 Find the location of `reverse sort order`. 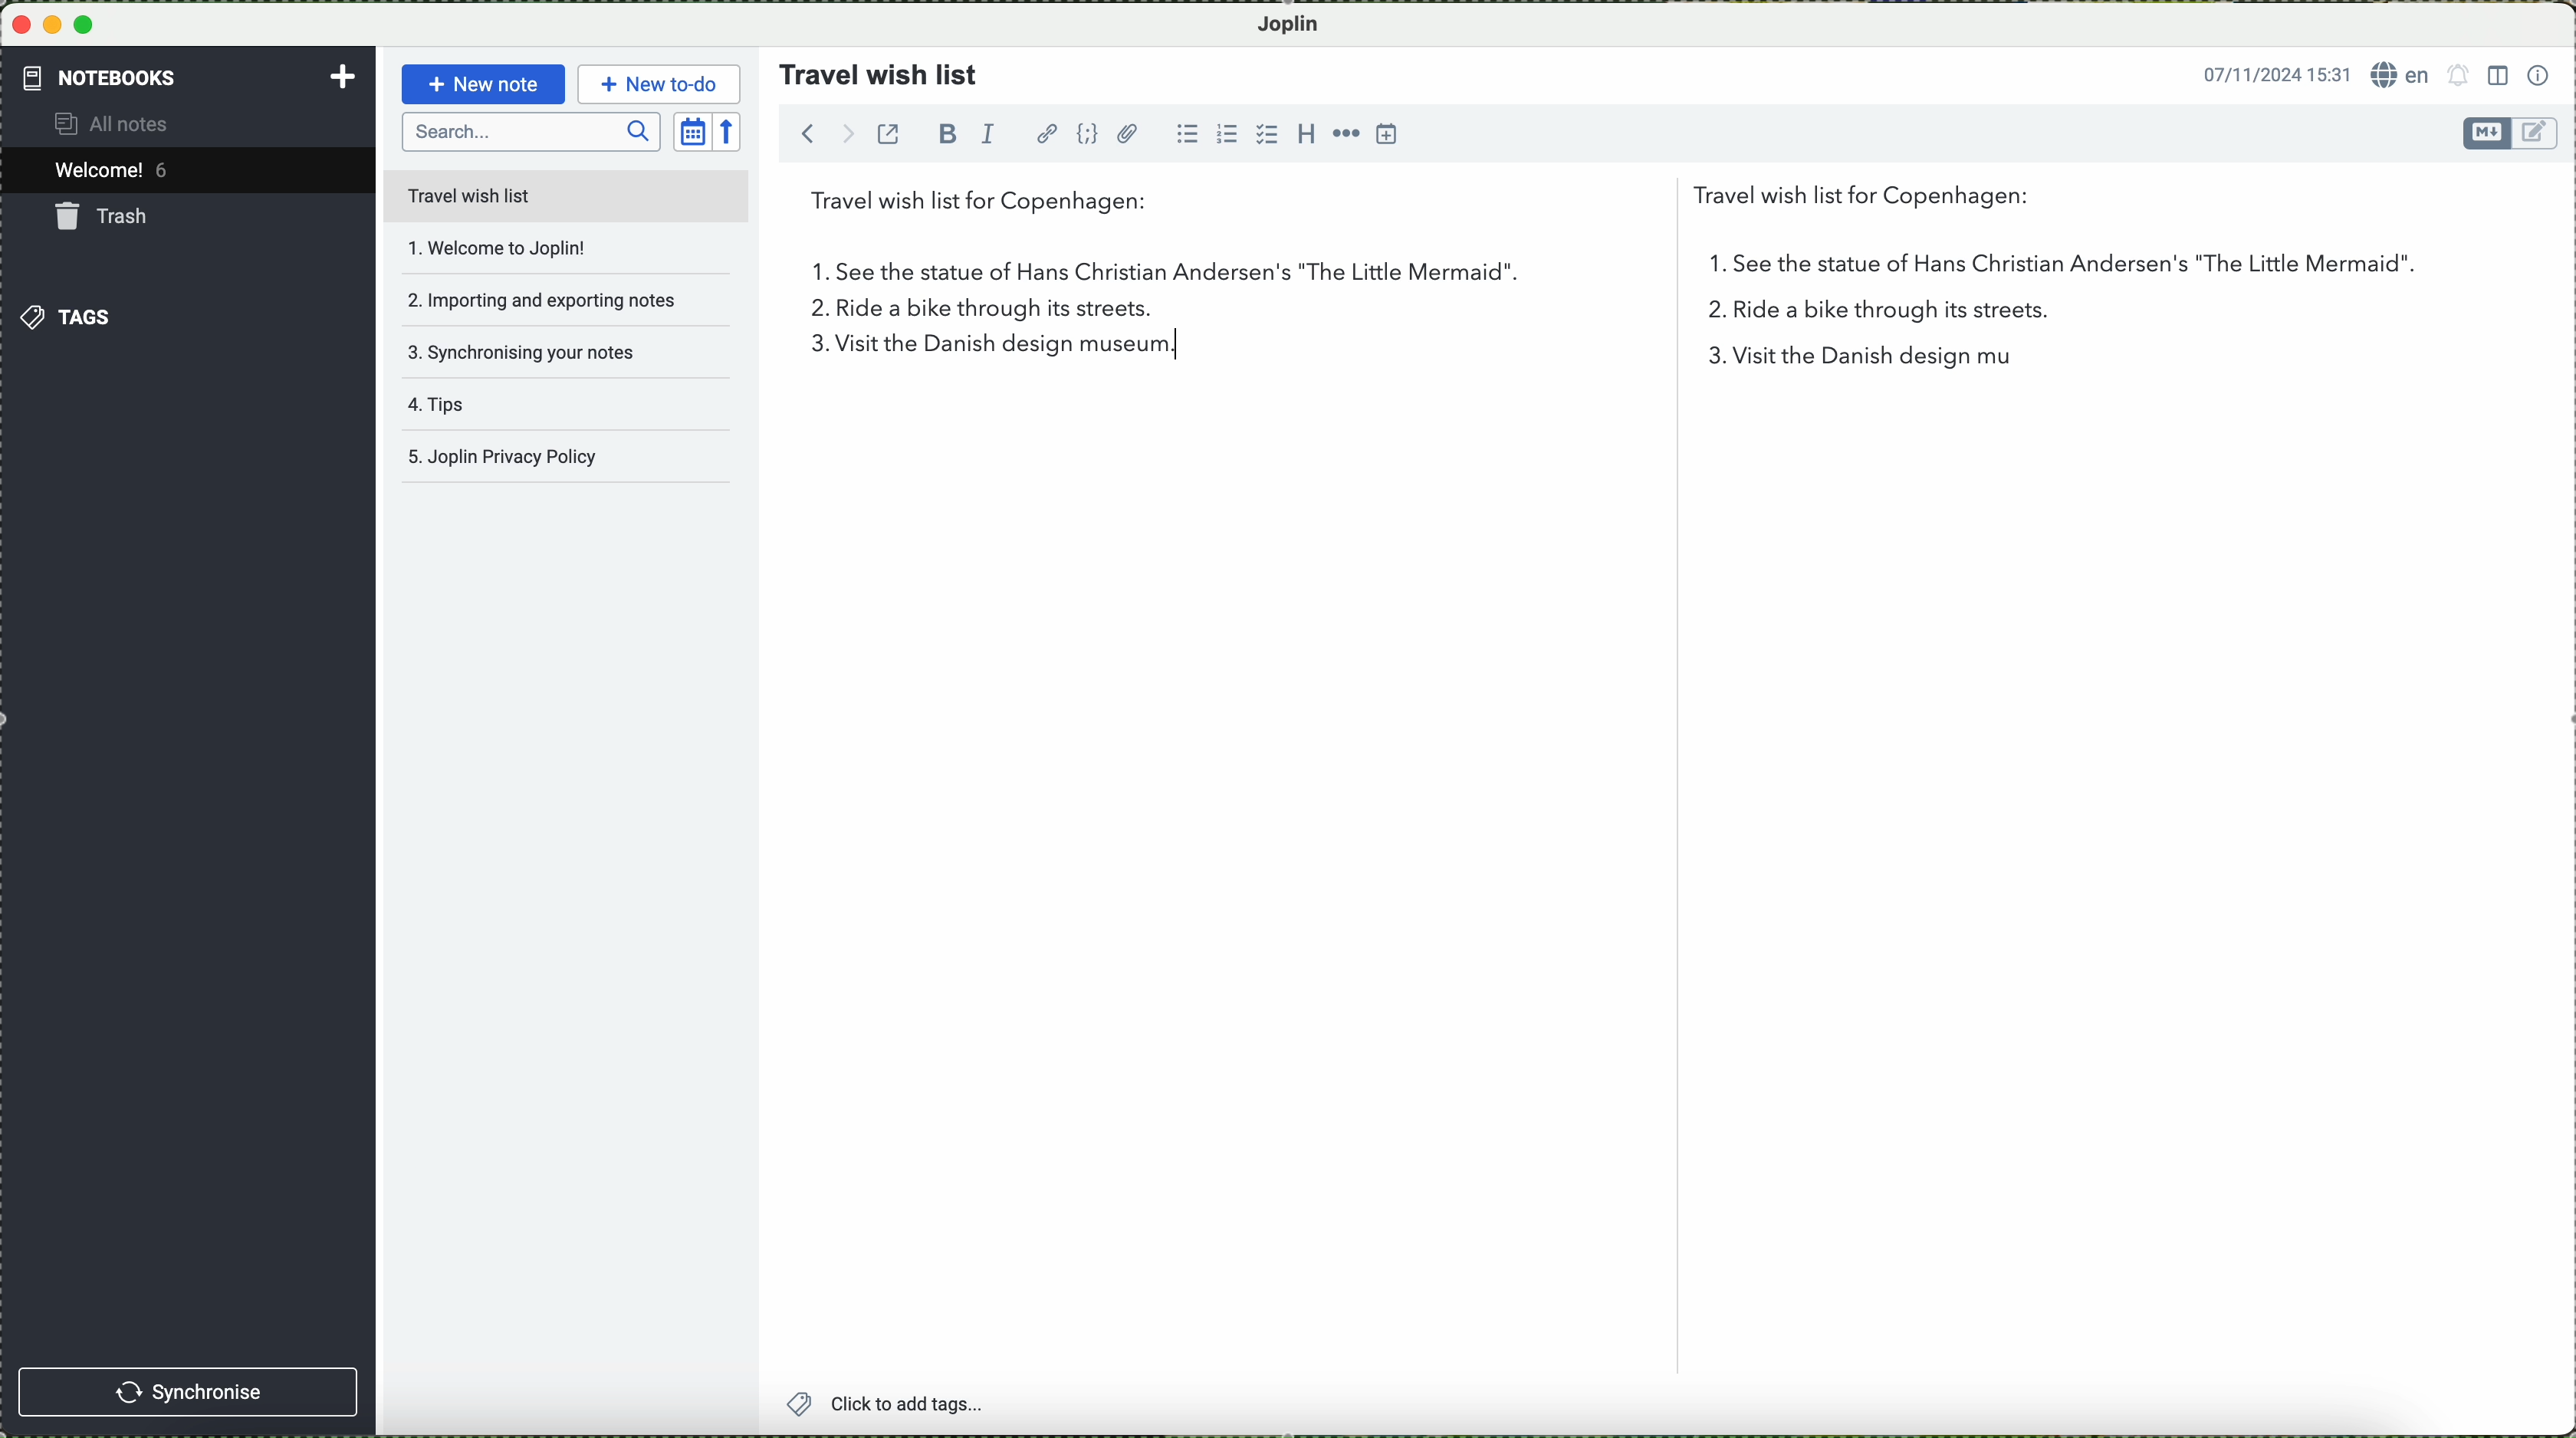

reverse sort order is located at coordinates (732, 130).